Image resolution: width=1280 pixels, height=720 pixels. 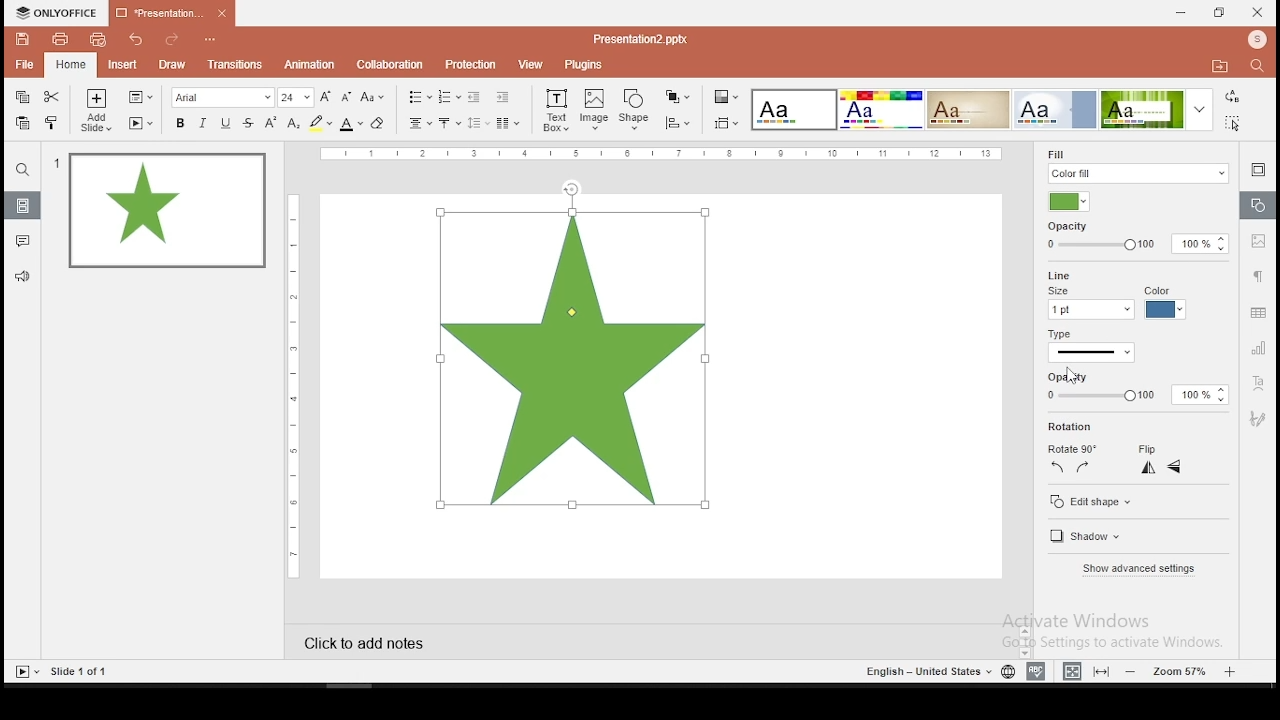 I want to click on profile, so click(x=1255, y=41).